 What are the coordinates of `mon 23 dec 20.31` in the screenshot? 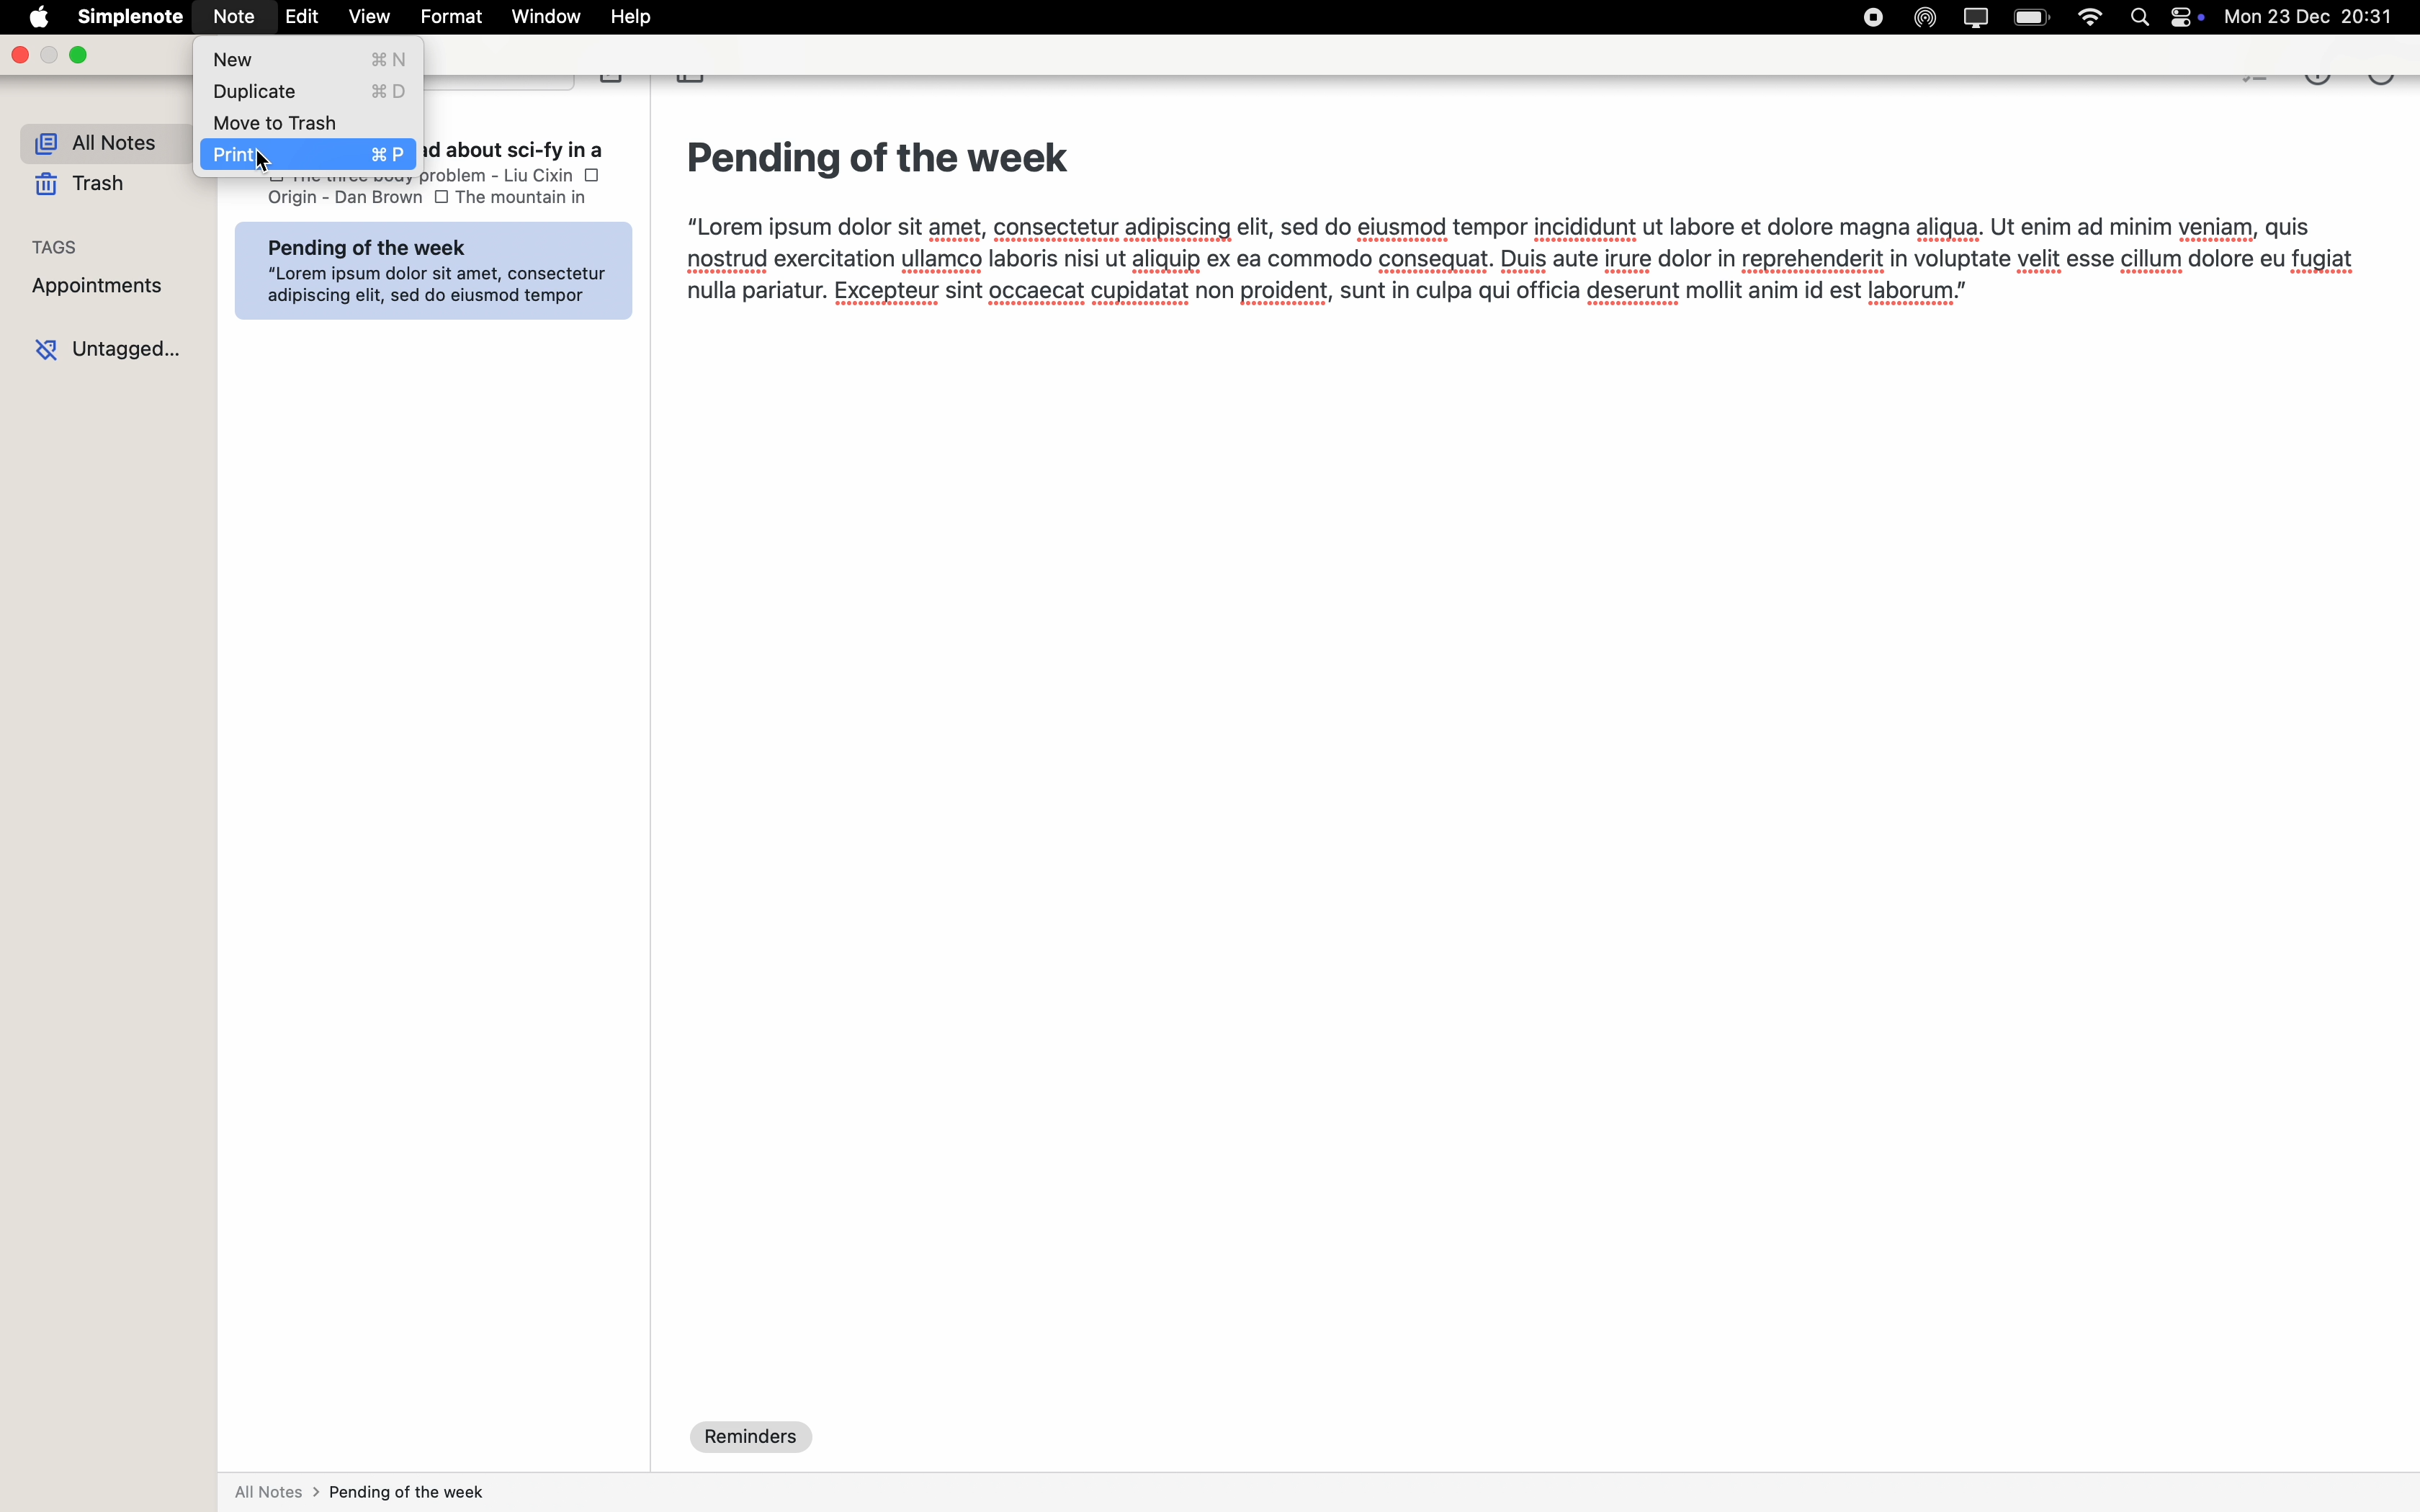 It's located at (2314, 17).